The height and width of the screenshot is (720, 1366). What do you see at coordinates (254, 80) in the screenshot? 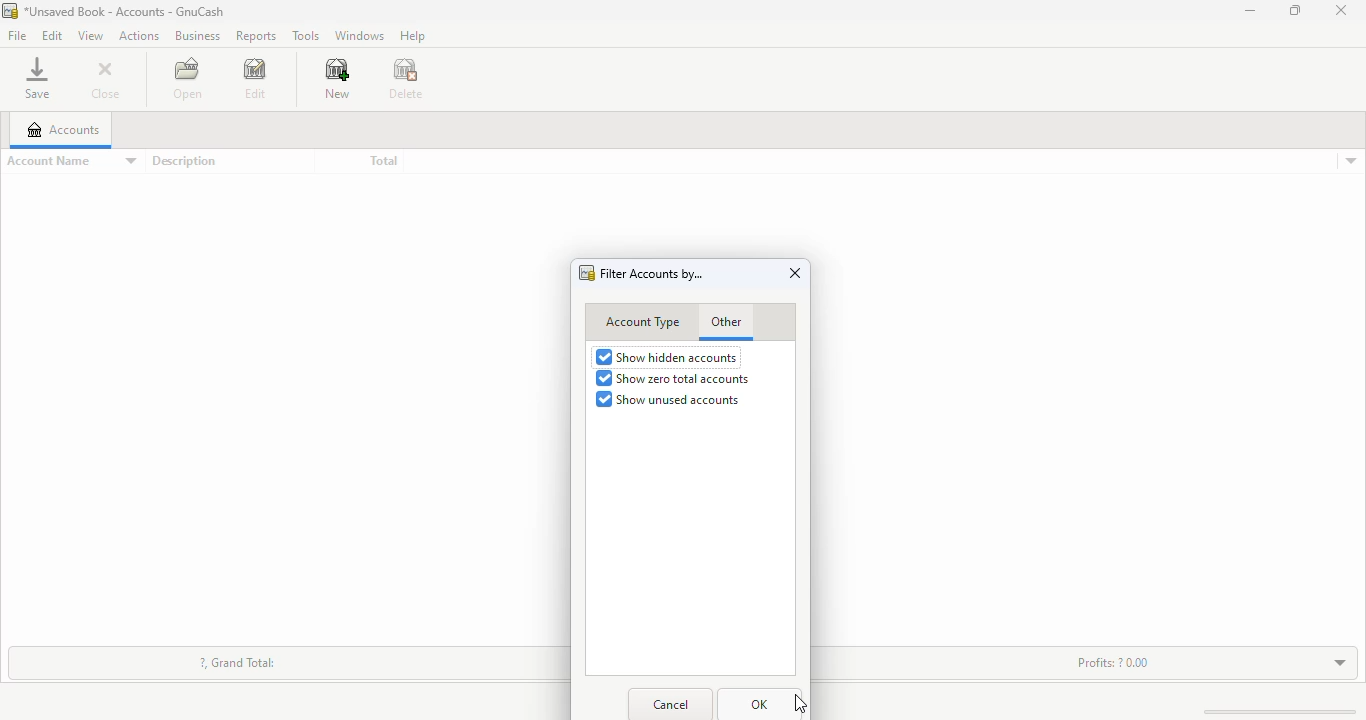
I see `edit` at bounding box center [254, 80].